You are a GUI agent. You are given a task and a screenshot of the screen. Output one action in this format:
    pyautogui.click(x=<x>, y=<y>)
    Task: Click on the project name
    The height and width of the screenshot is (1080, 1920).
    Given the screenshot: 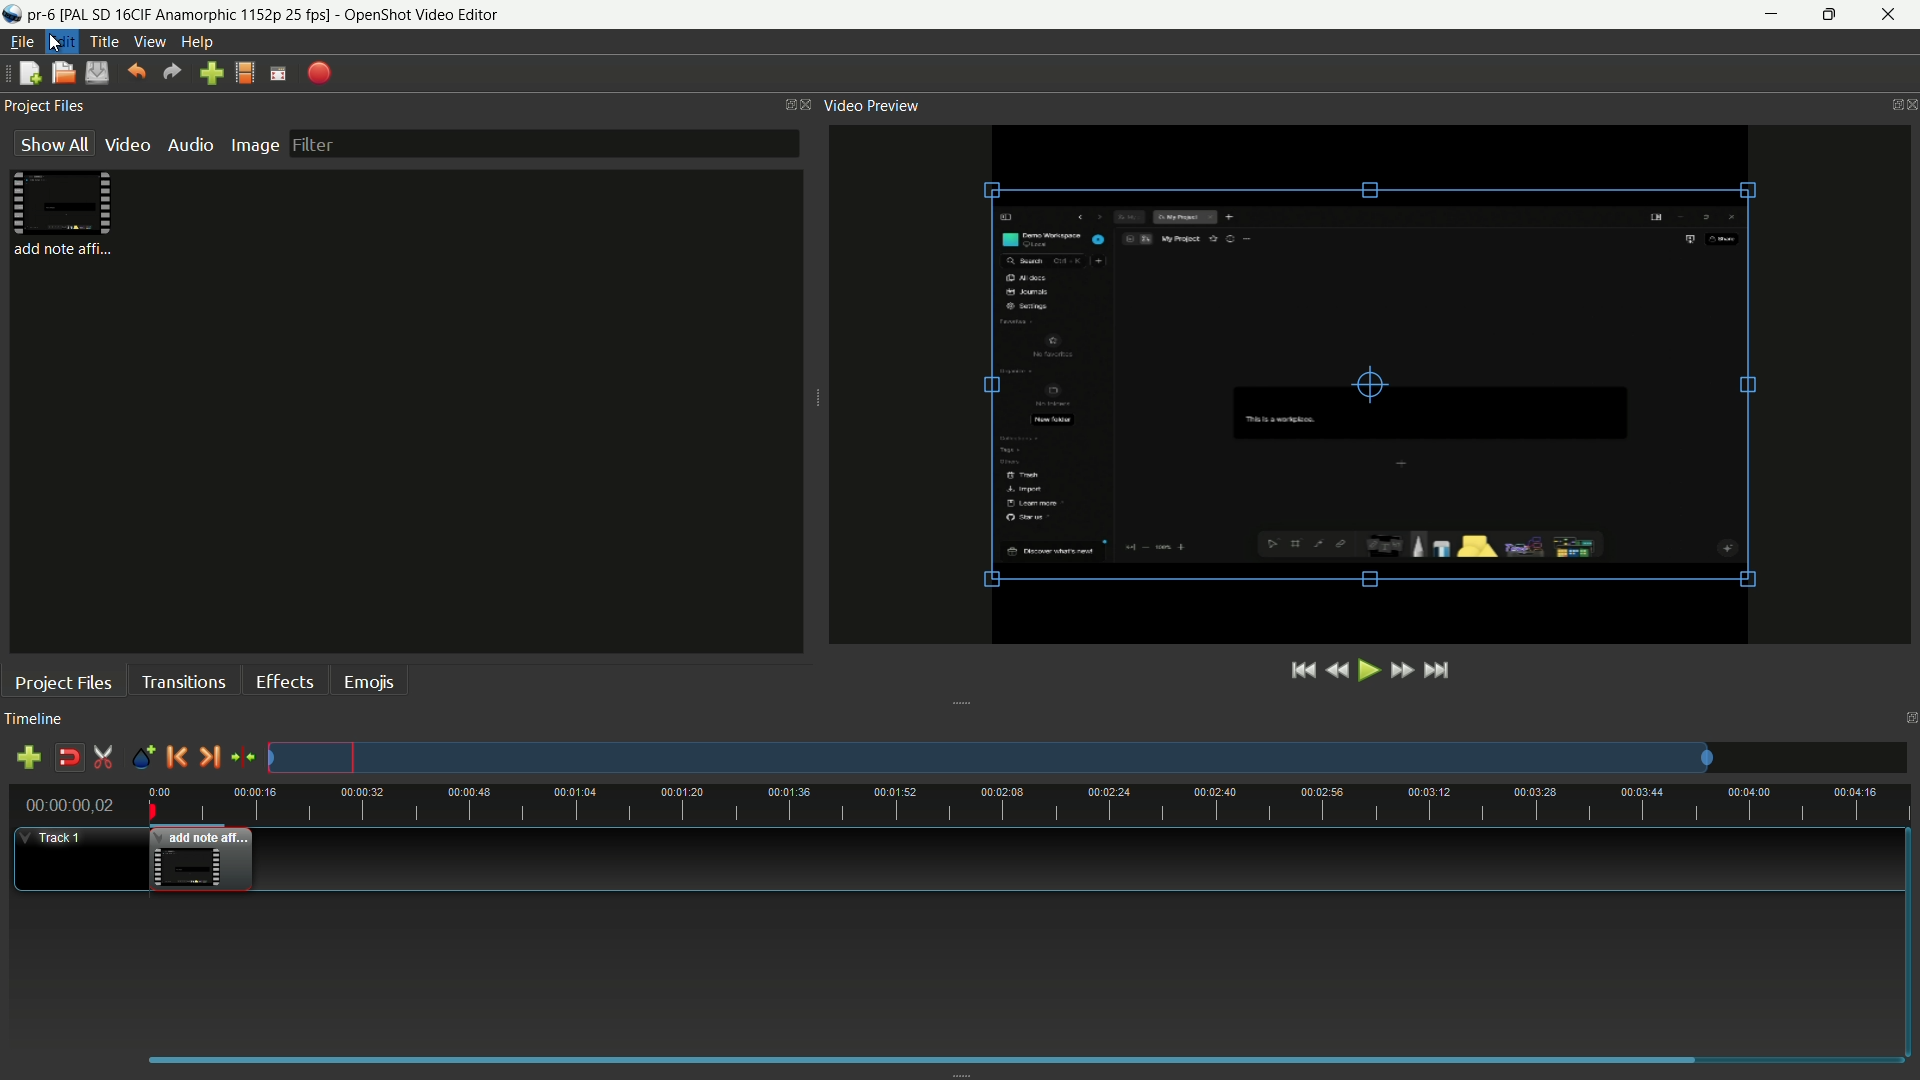 What is the action you would take?
    pyautogui.click(x=41, y=15)
    